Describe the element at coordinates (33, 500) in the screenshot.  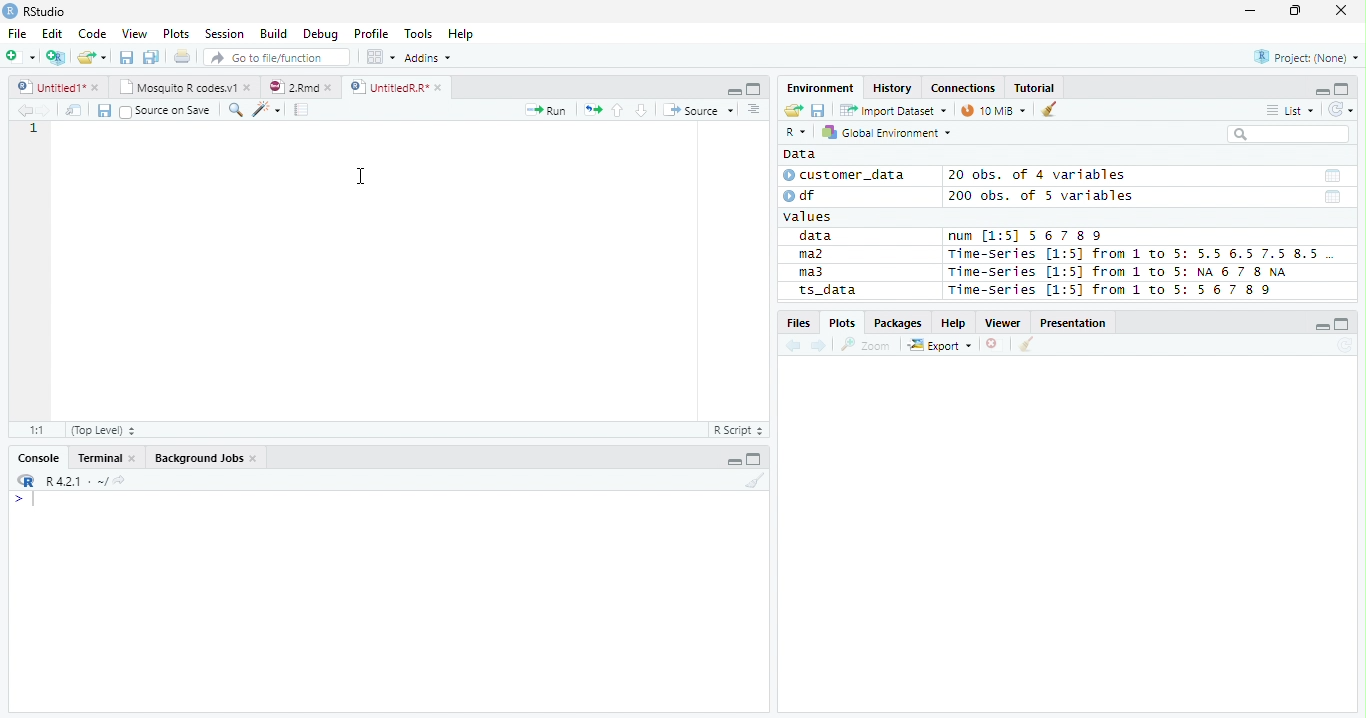
I see `Typing indicator` at that location.